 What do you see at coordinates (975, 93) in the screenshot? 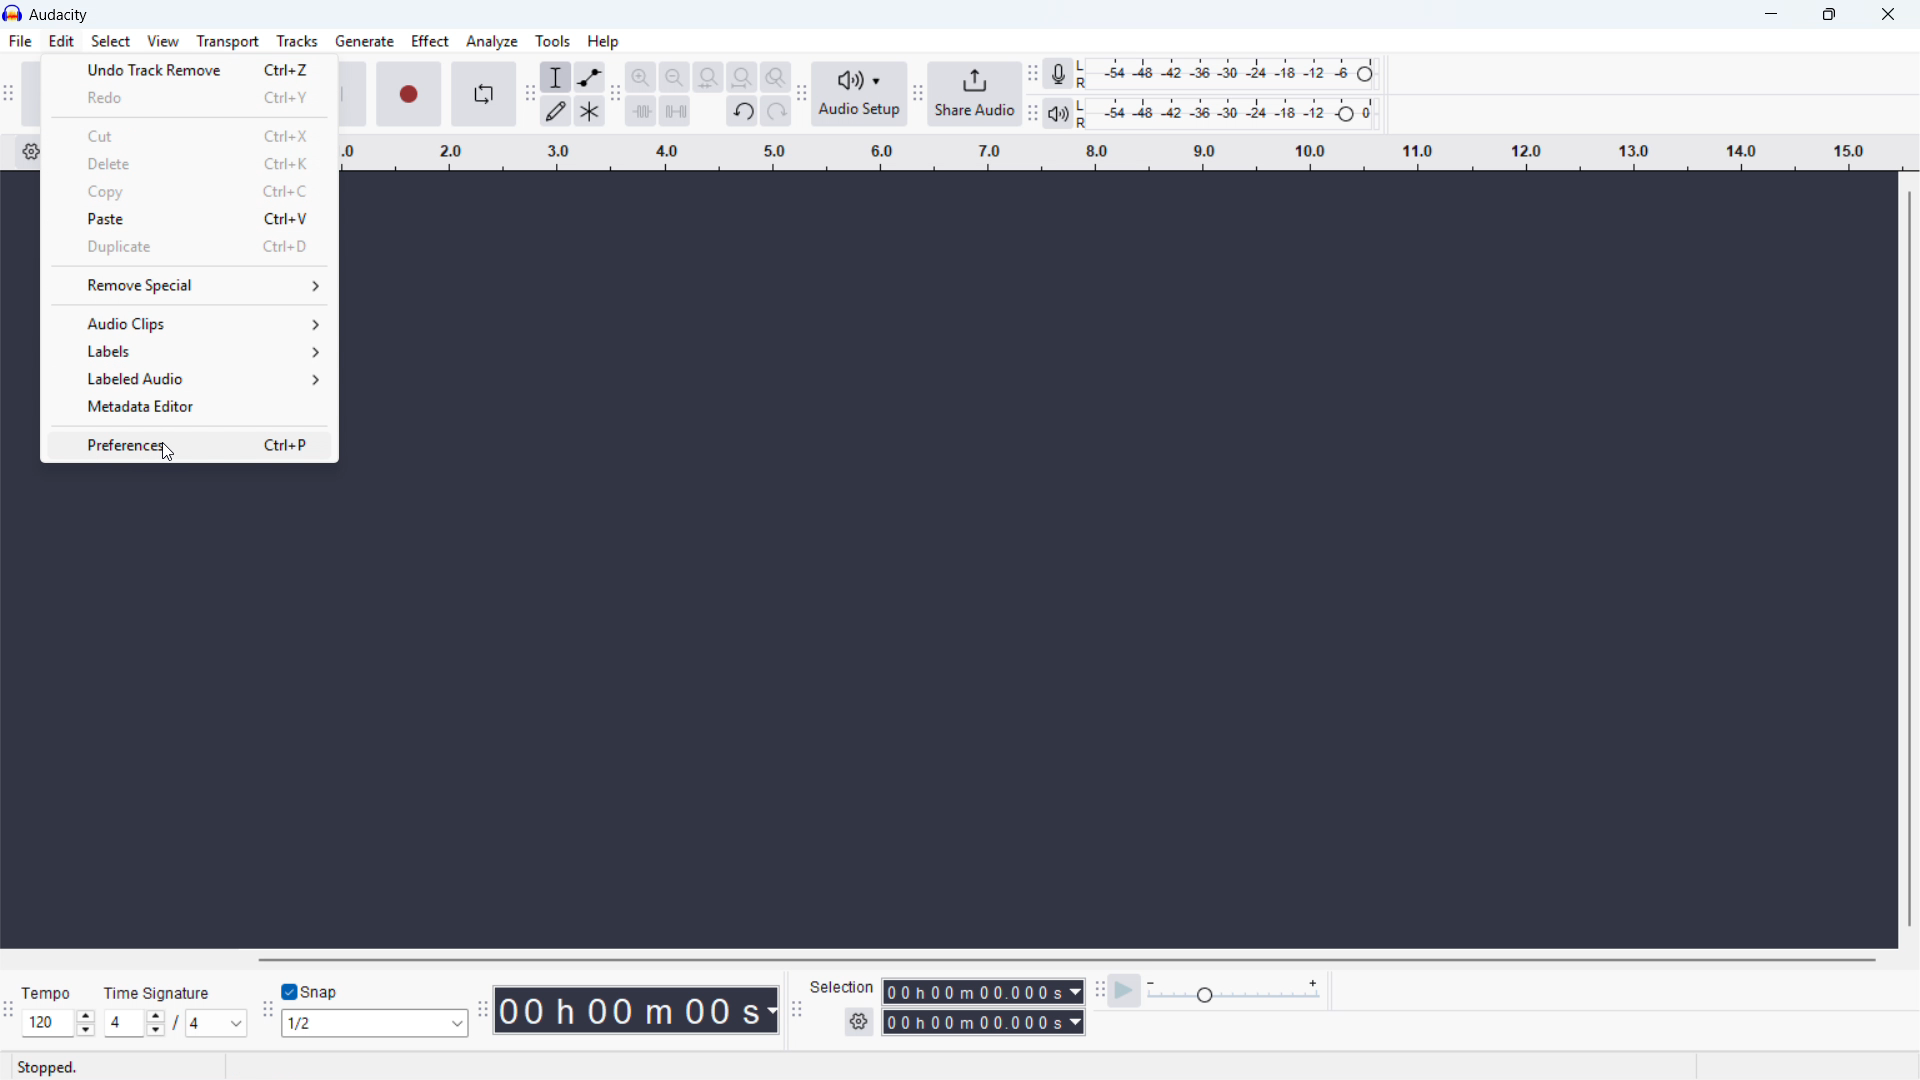
I see `share audio` at bounding box center [975, 93].